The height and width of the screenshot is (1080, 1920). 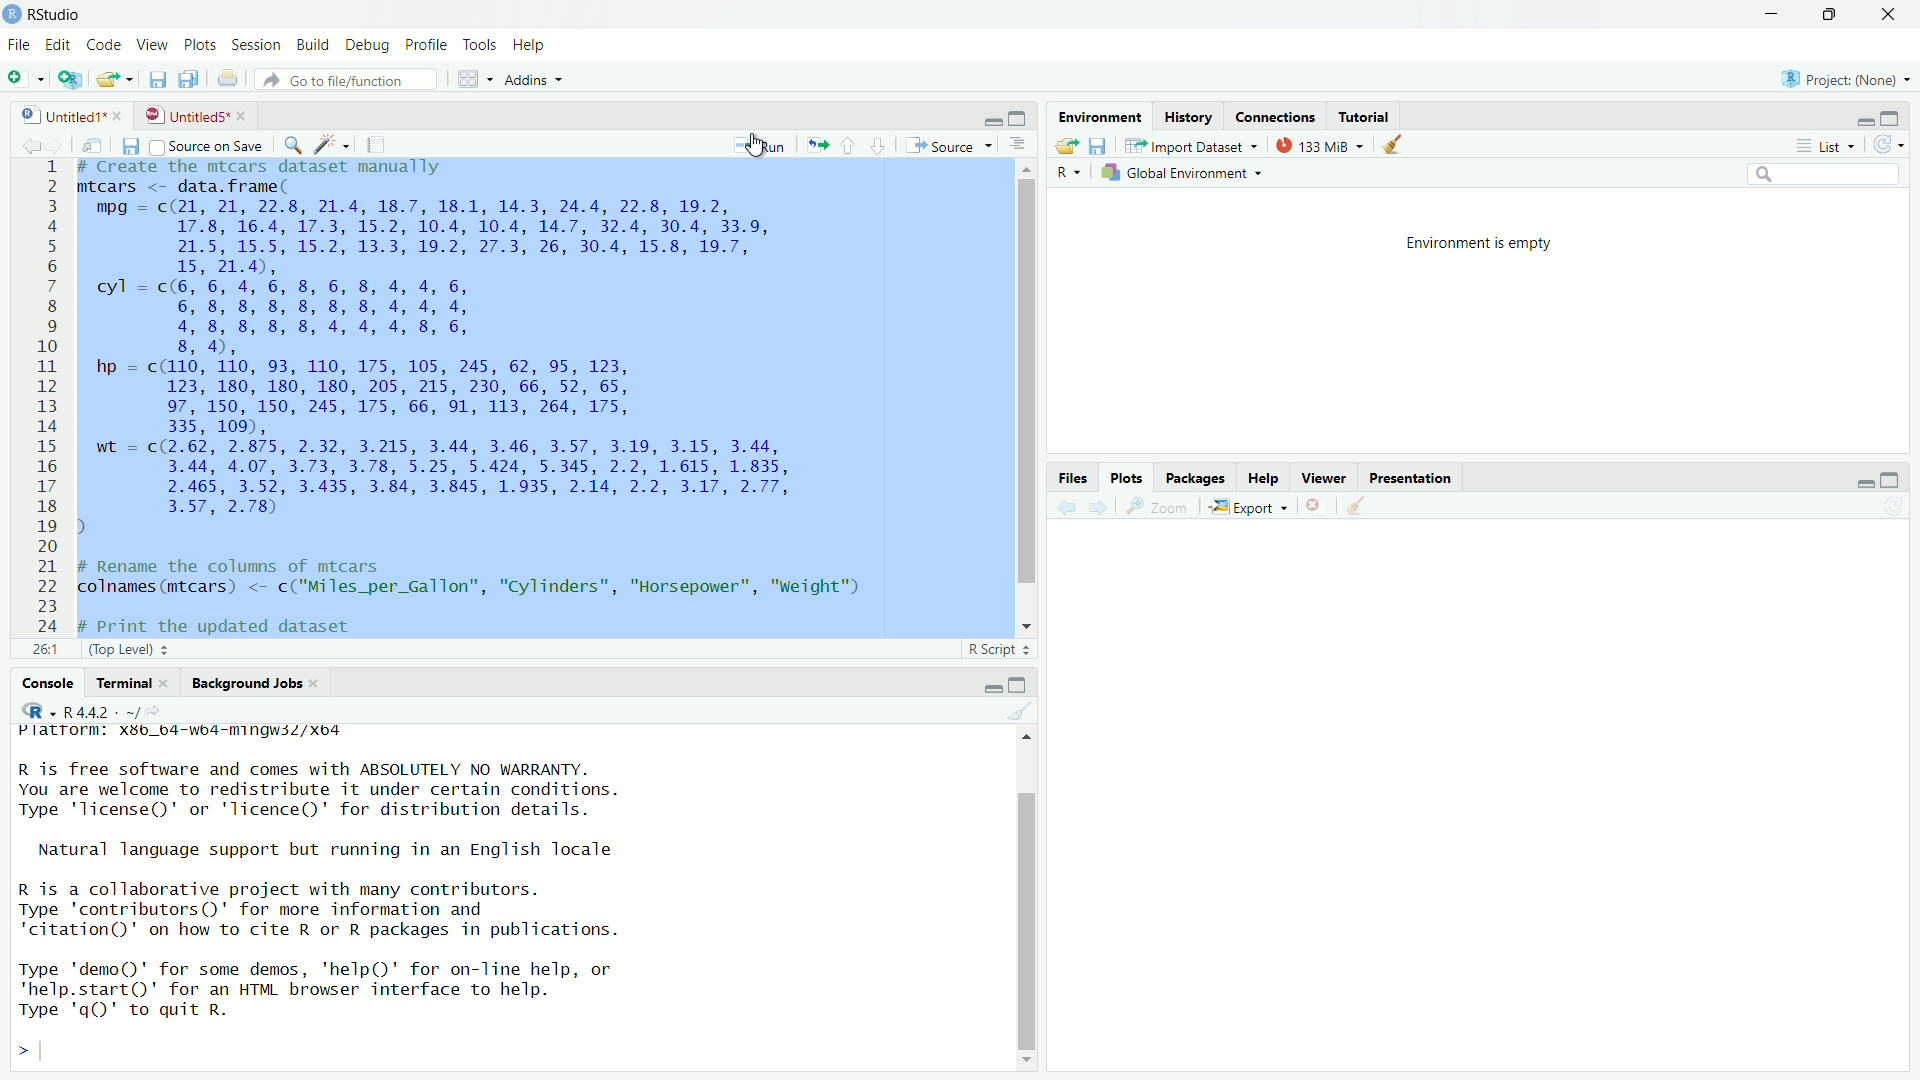 I want to click on Presentation, so click(x=1414, y=480).